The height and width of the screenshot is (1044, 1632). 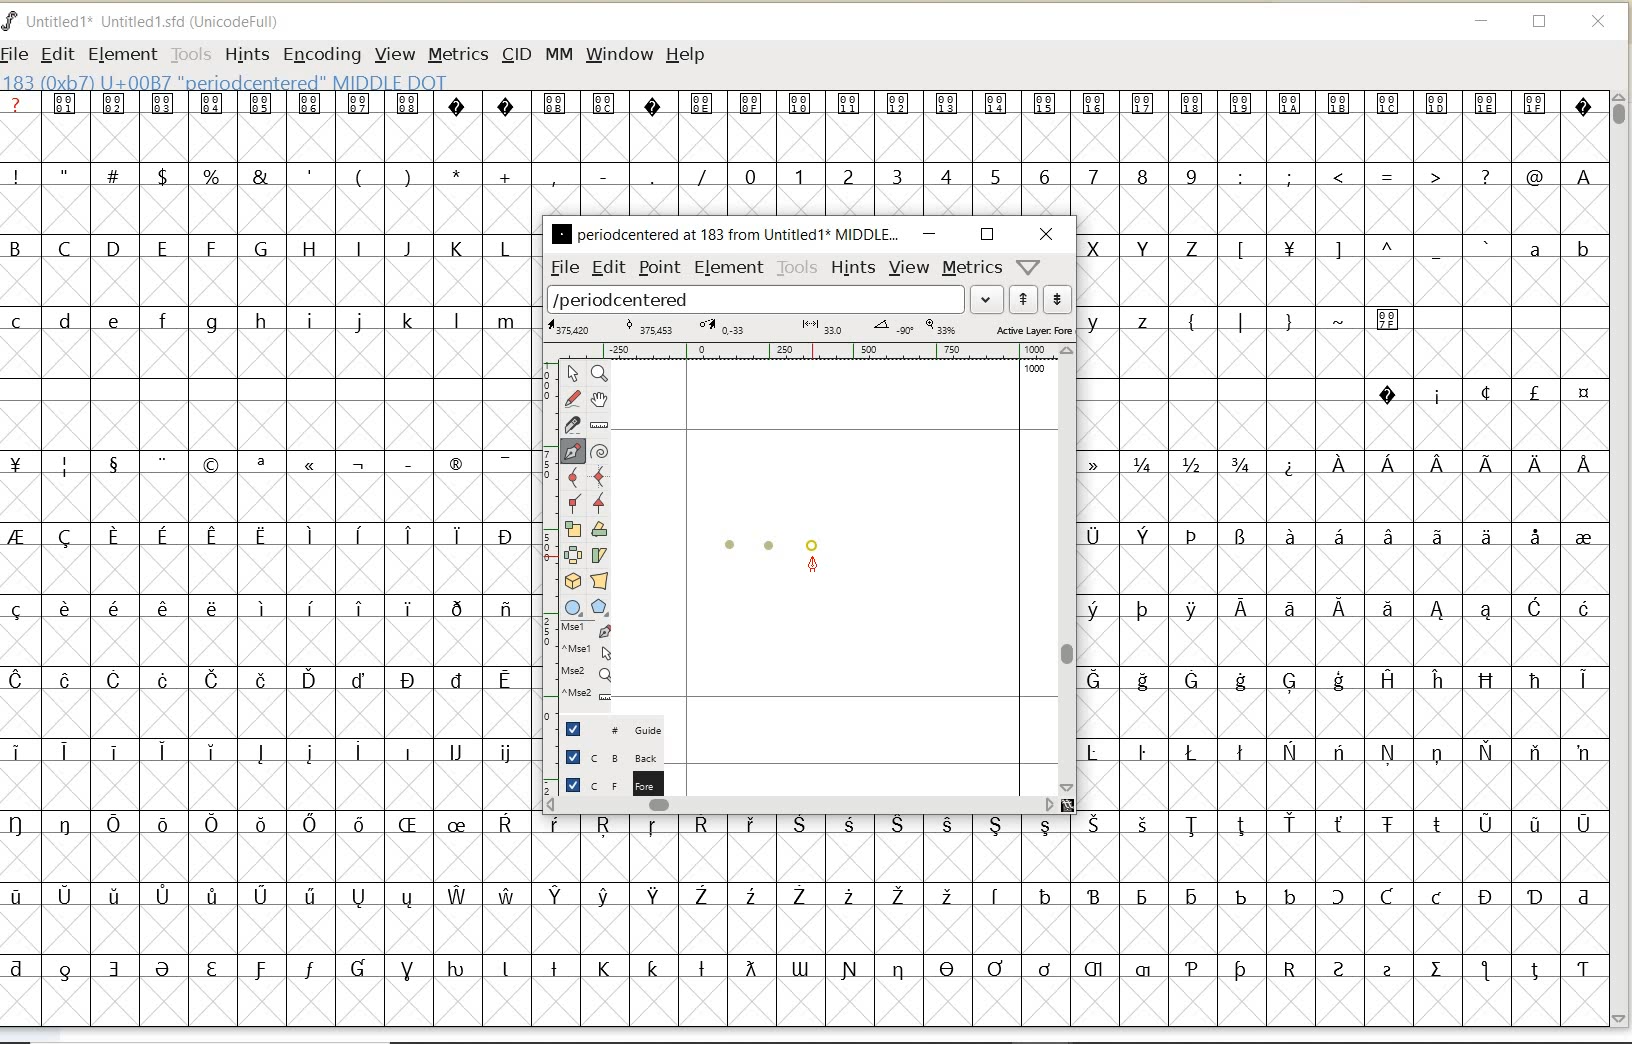 What do you see at coordinates (572, 580) in the screenshot?
I see `rotate the selection in 3D and project back to plane` at bounding box center [572, 580].